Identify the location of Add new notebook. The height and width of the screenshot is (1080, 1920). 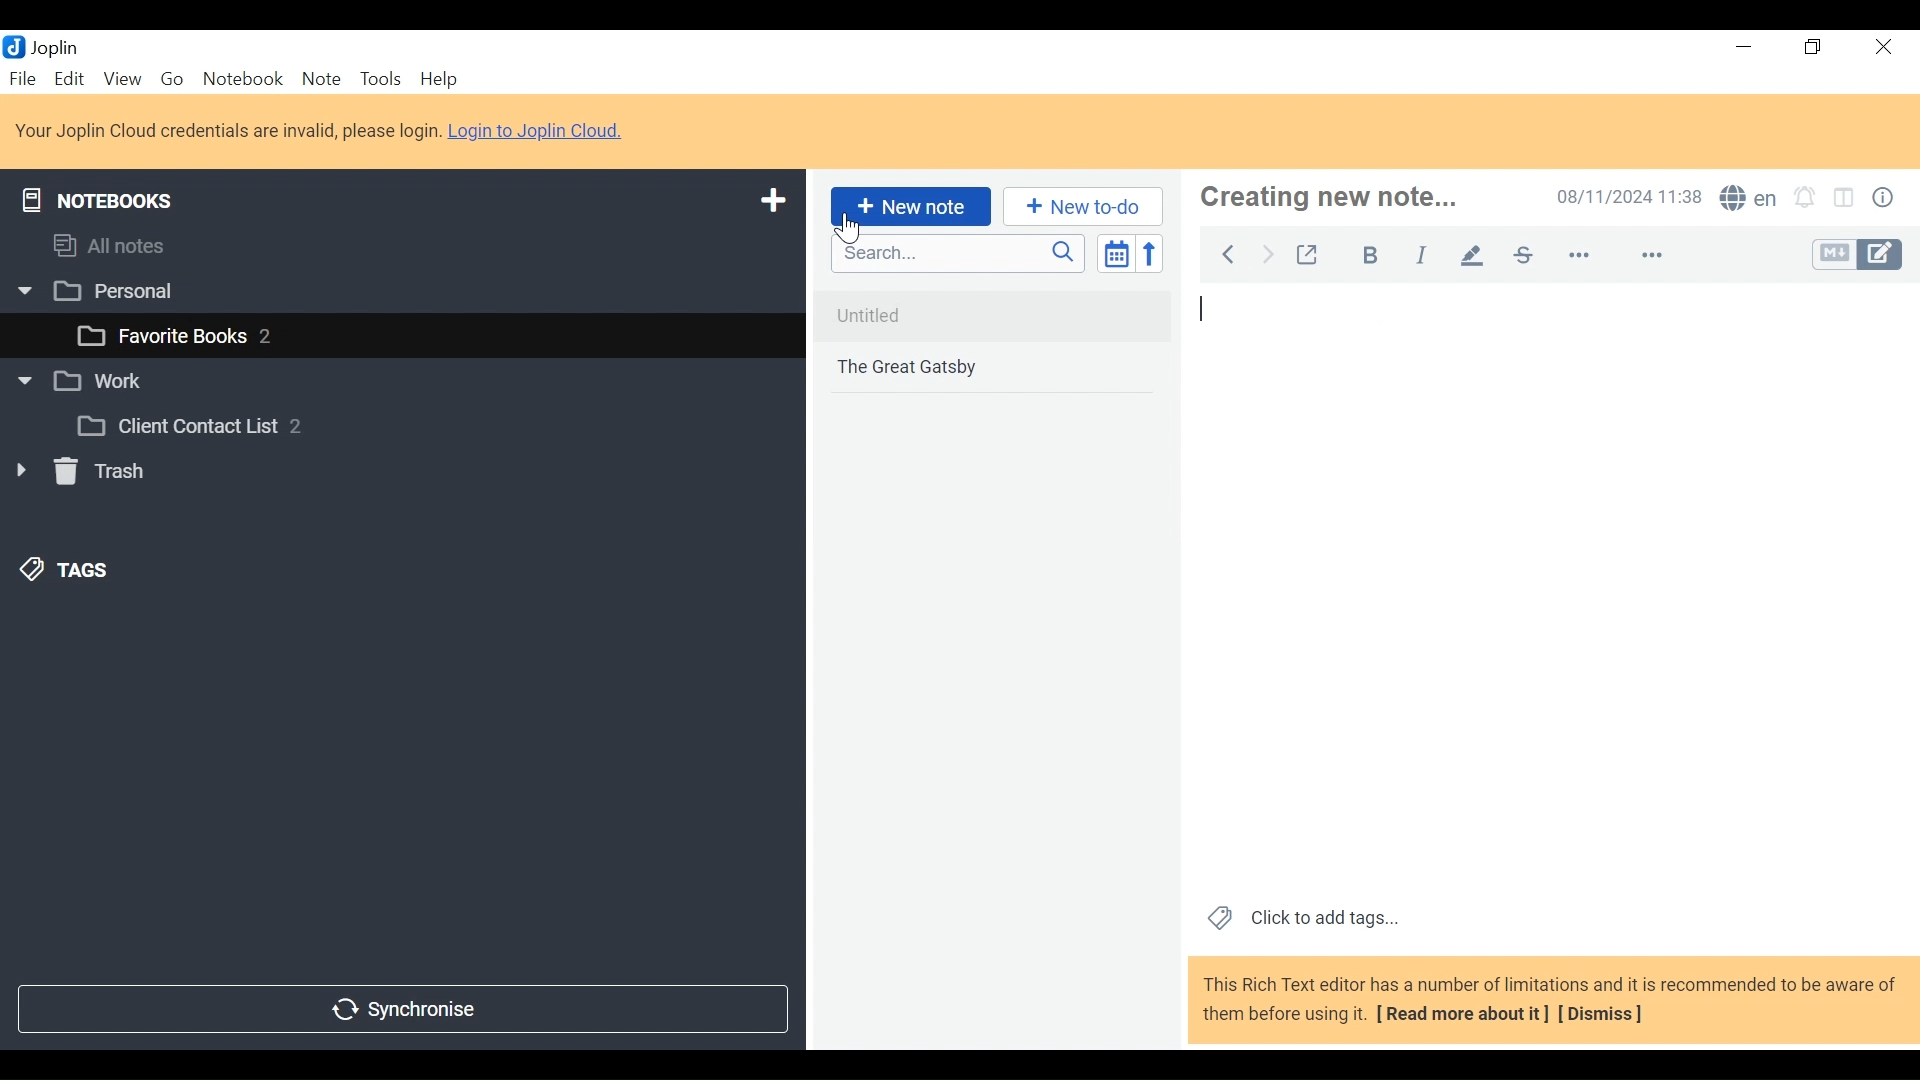
(773, 203).